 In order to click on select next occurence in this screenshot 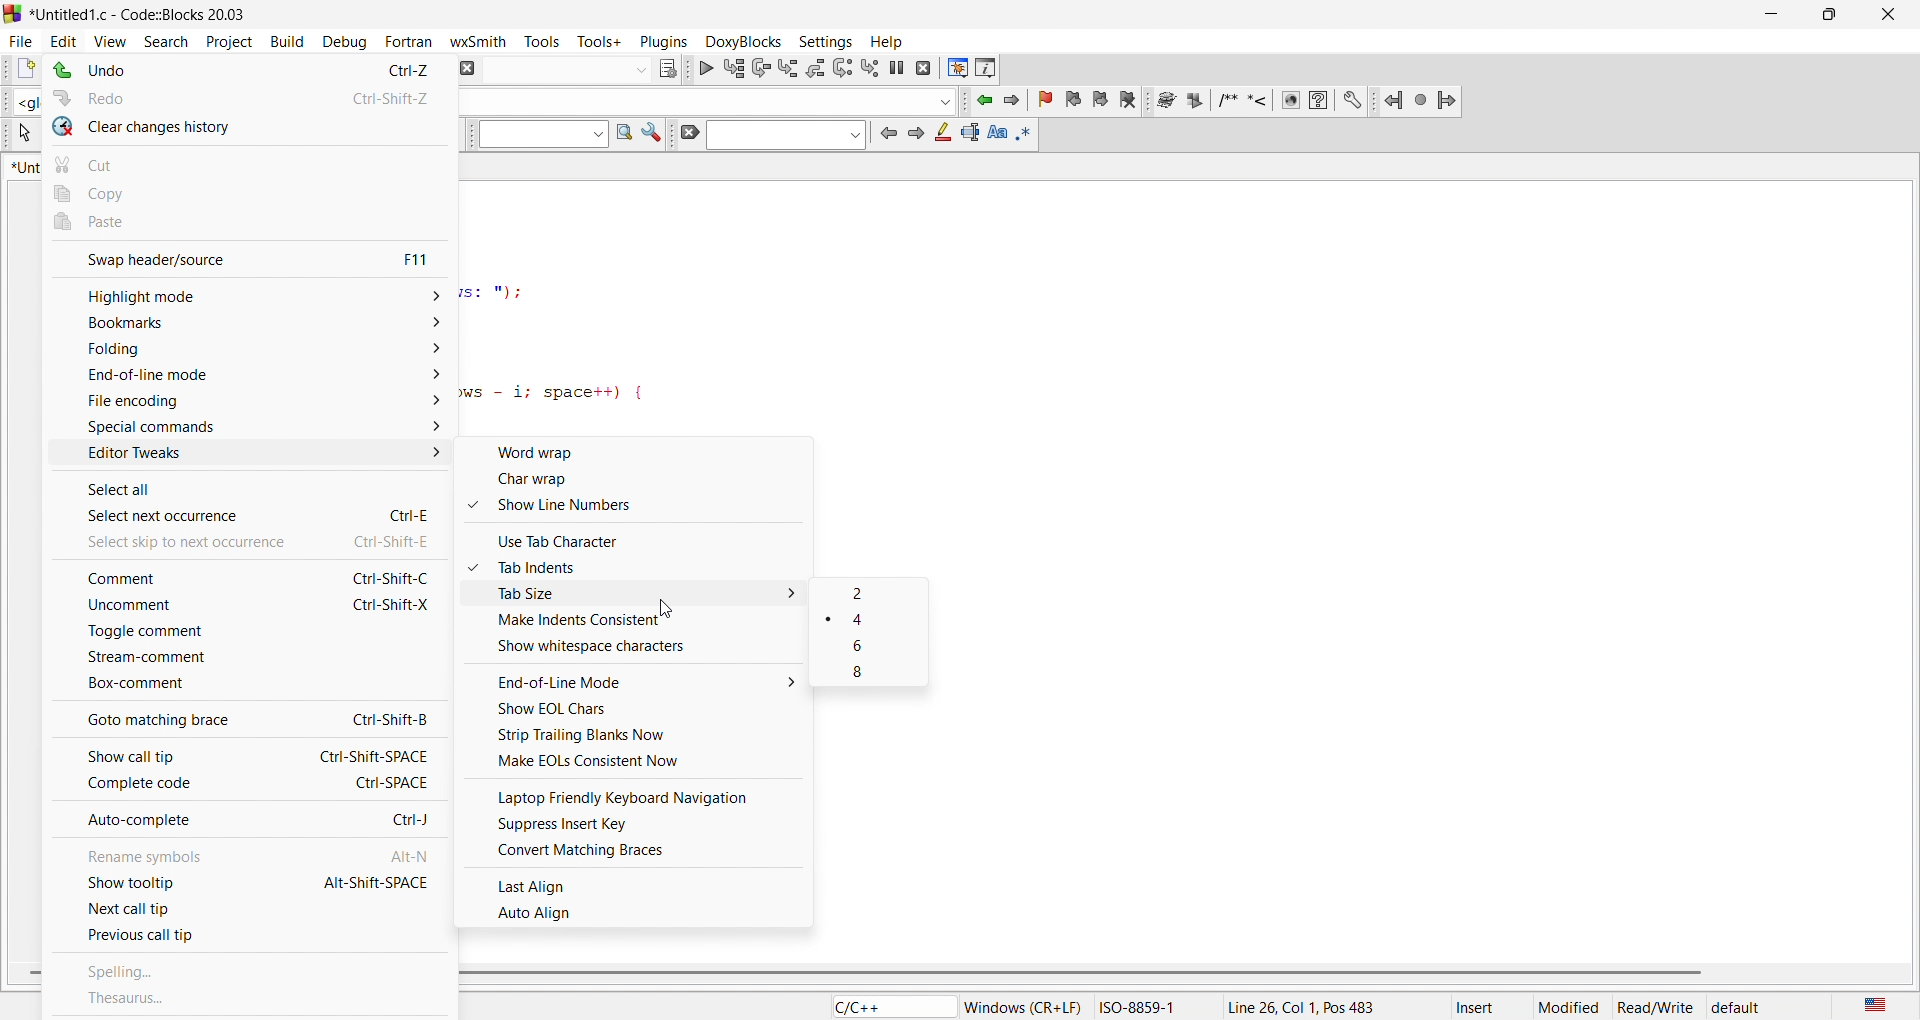, I will do `click(171, 519)`.